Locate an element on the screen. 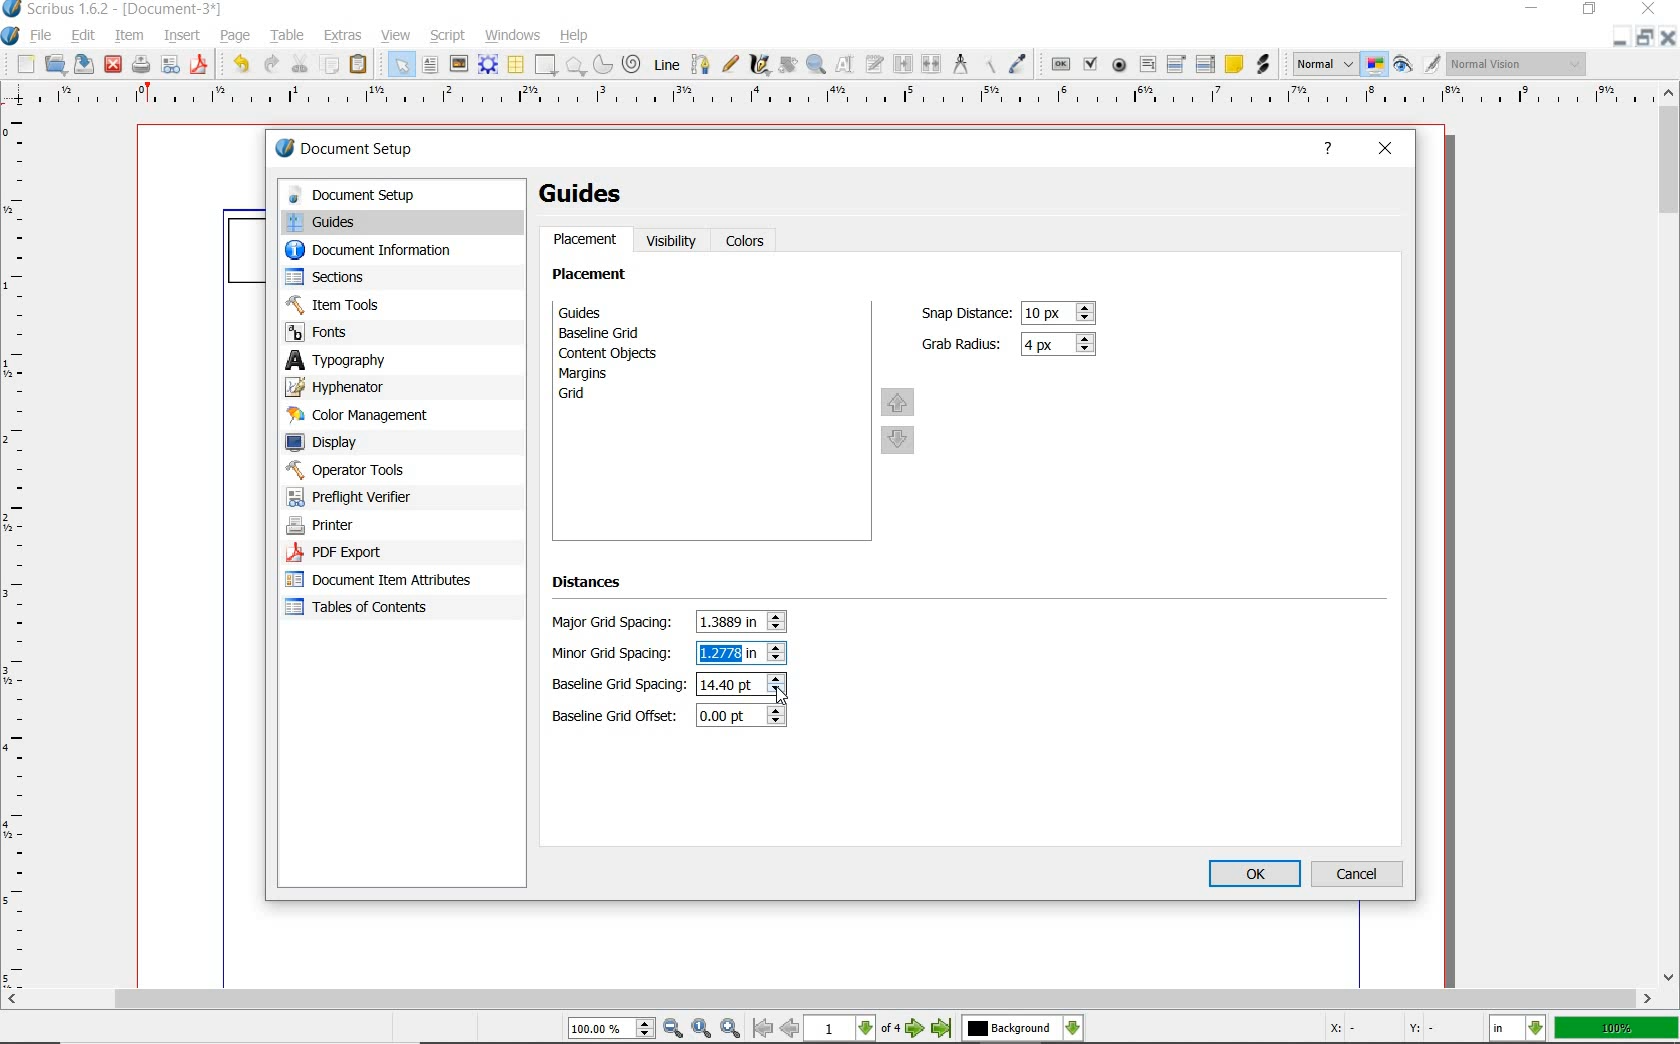  text frame is located at coordinates (431, 67).